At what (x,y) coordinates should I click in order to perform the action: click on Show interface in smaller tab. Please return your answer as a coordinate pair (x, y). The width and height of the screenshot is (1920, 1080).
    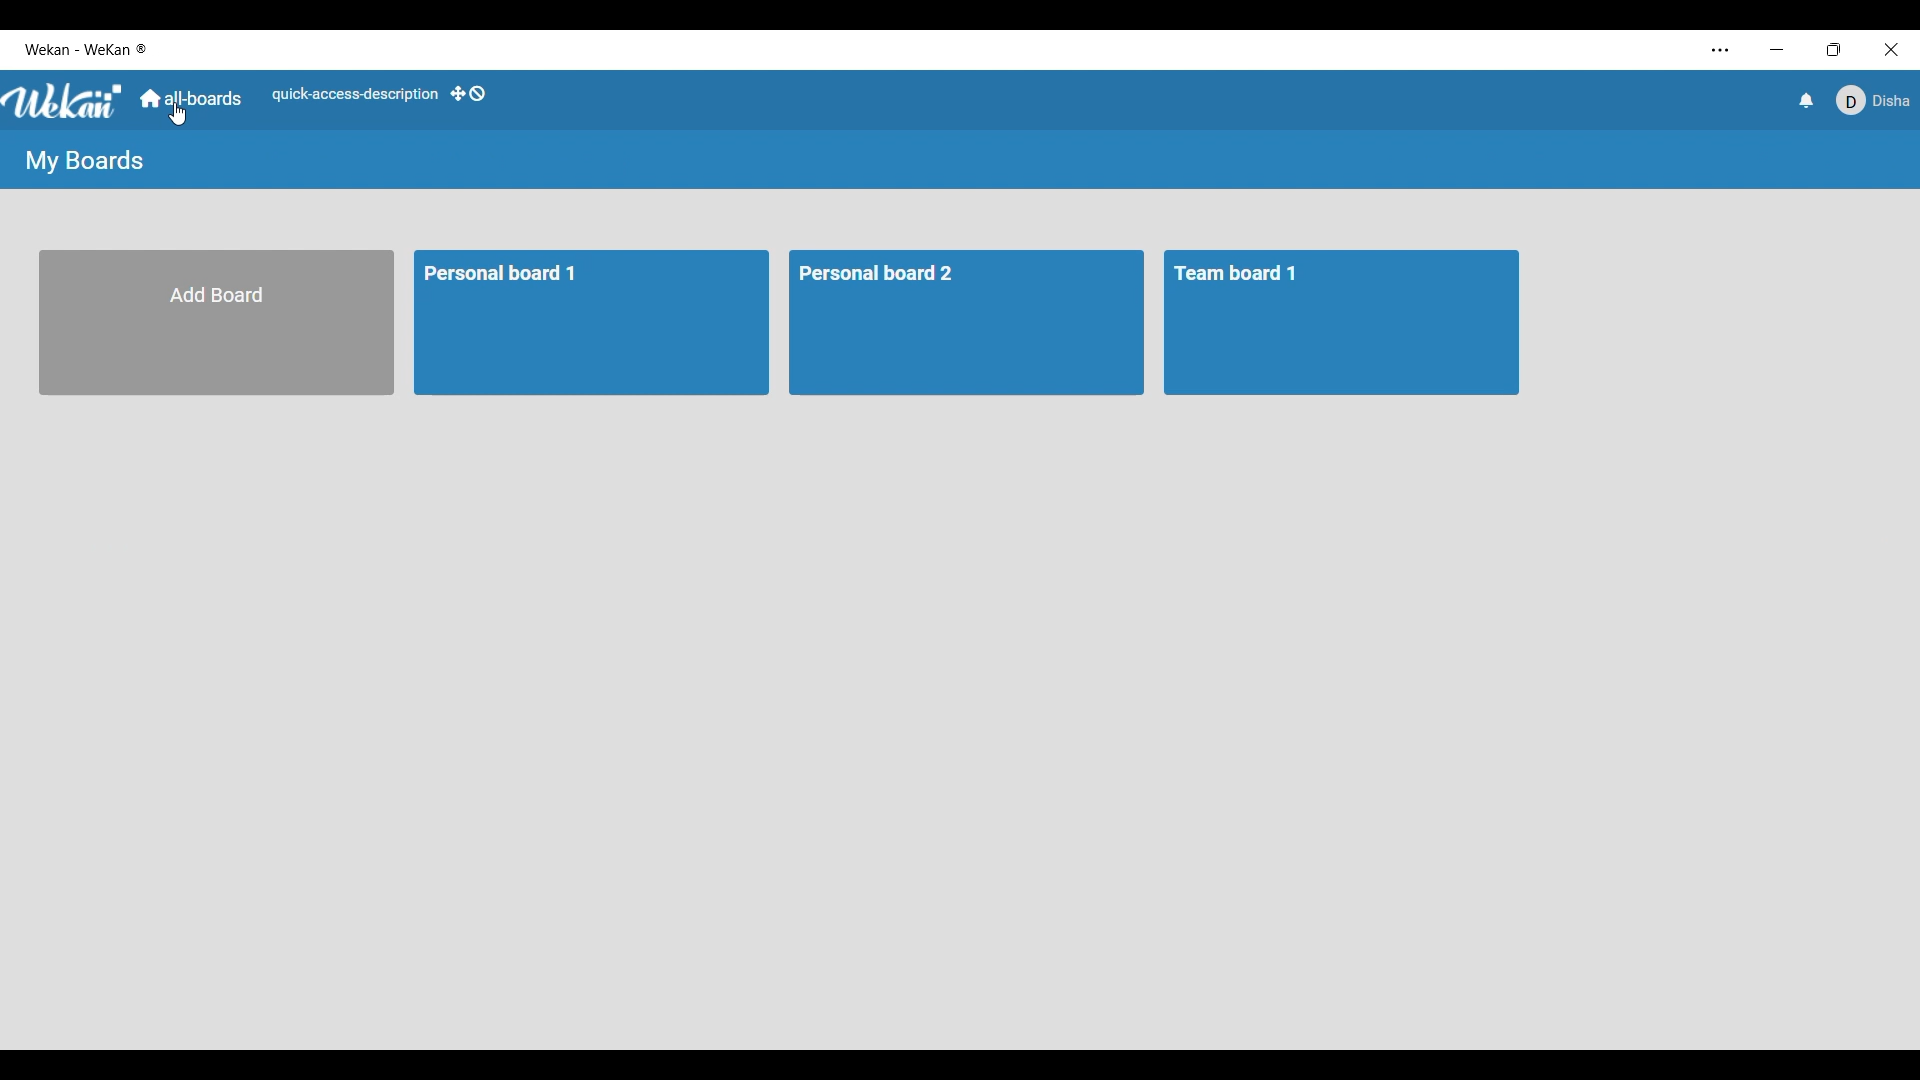
    Looking at the image, I should click on (1834, 50).